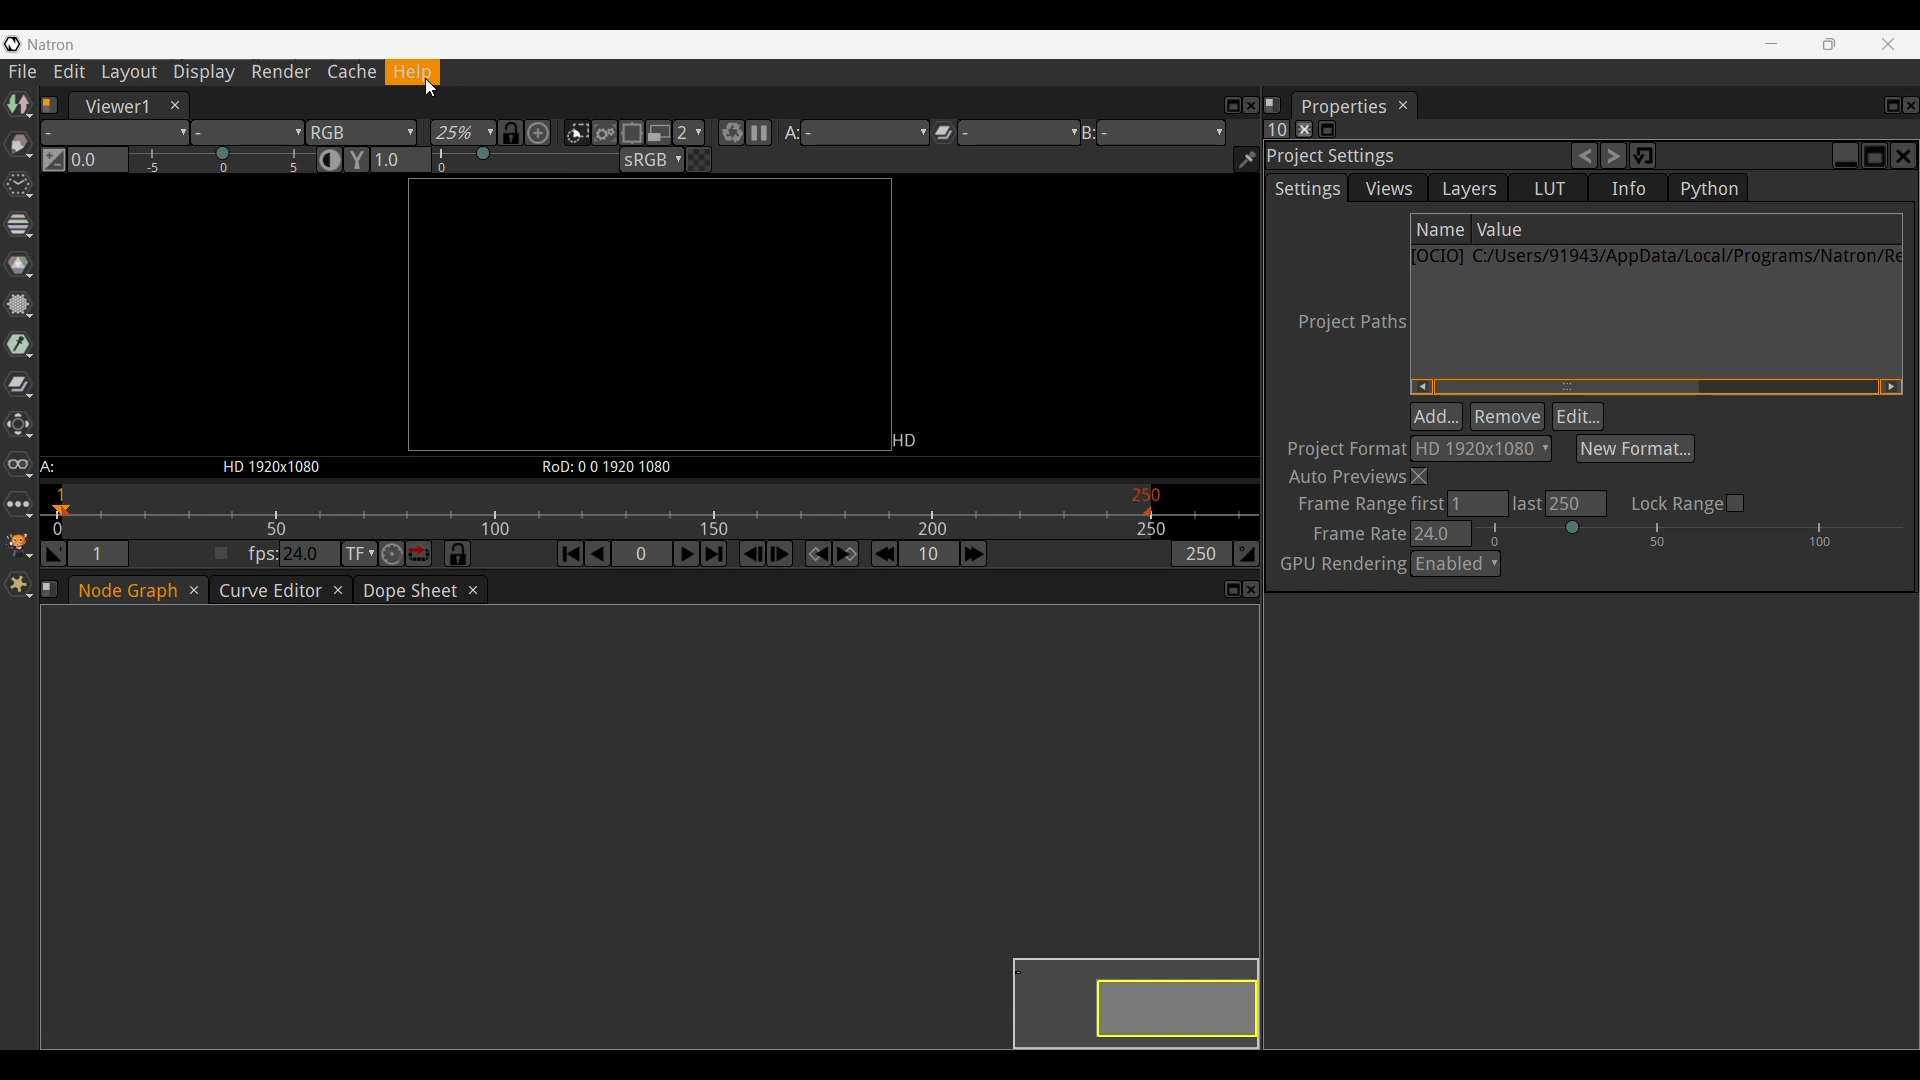 This screenshot has height=1080, width=1920. I want to click on Previous frame, so click(753, 554).